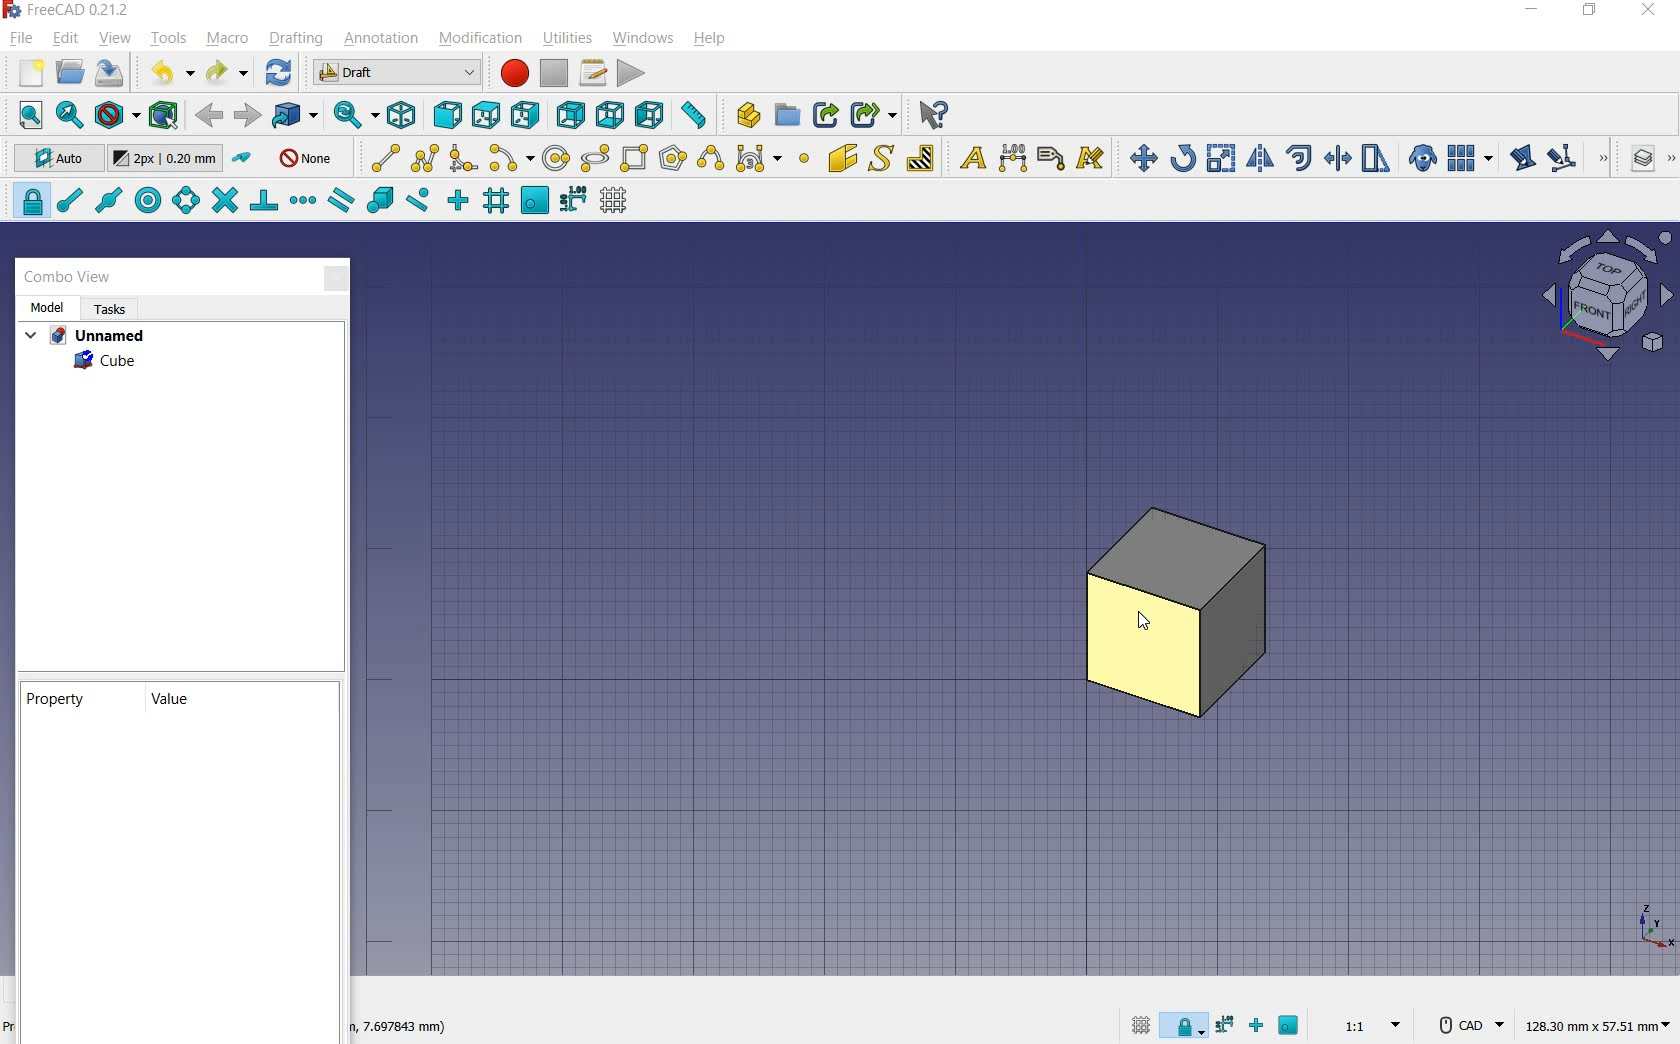 The width and height of the screenshot is (1680, 1044). Describe the element at coordinates (826, 114) in the screenshot. I see `make link` at that location.